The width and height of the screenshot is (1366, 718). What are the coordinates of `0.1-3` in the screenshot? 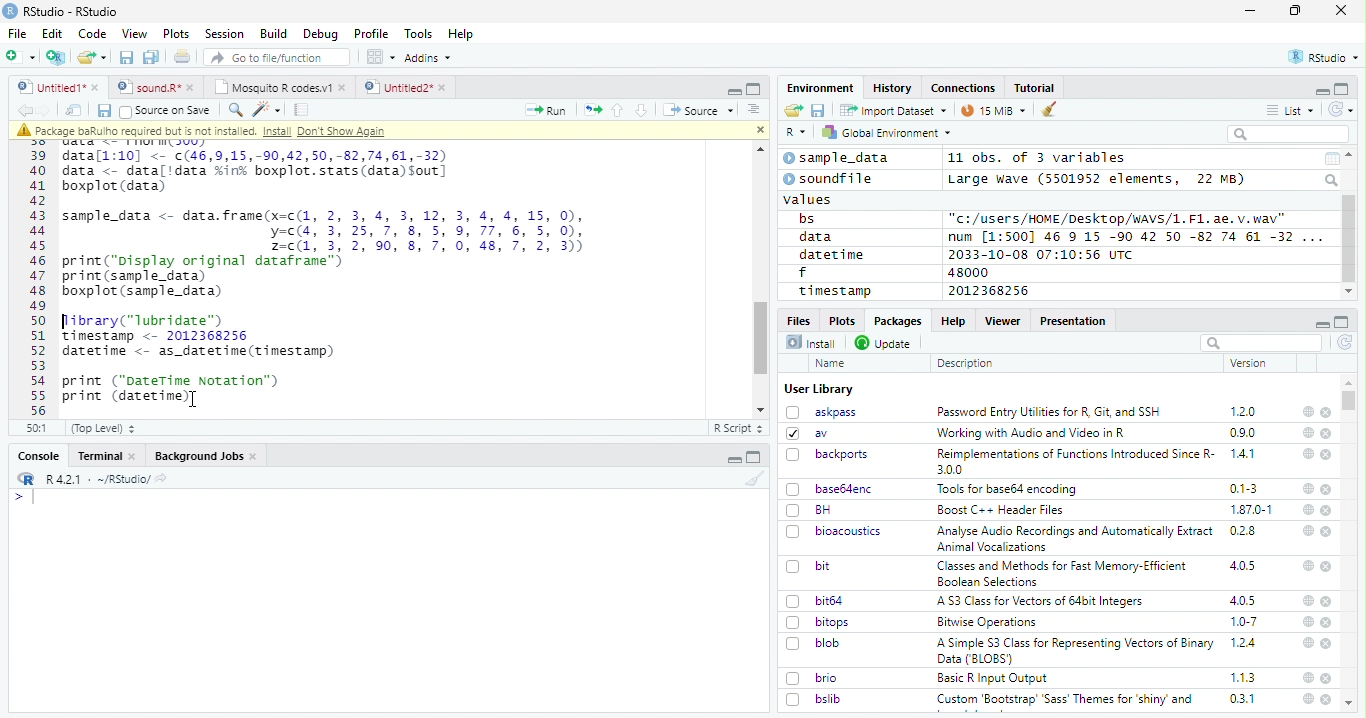 It's located at (1247, 488).